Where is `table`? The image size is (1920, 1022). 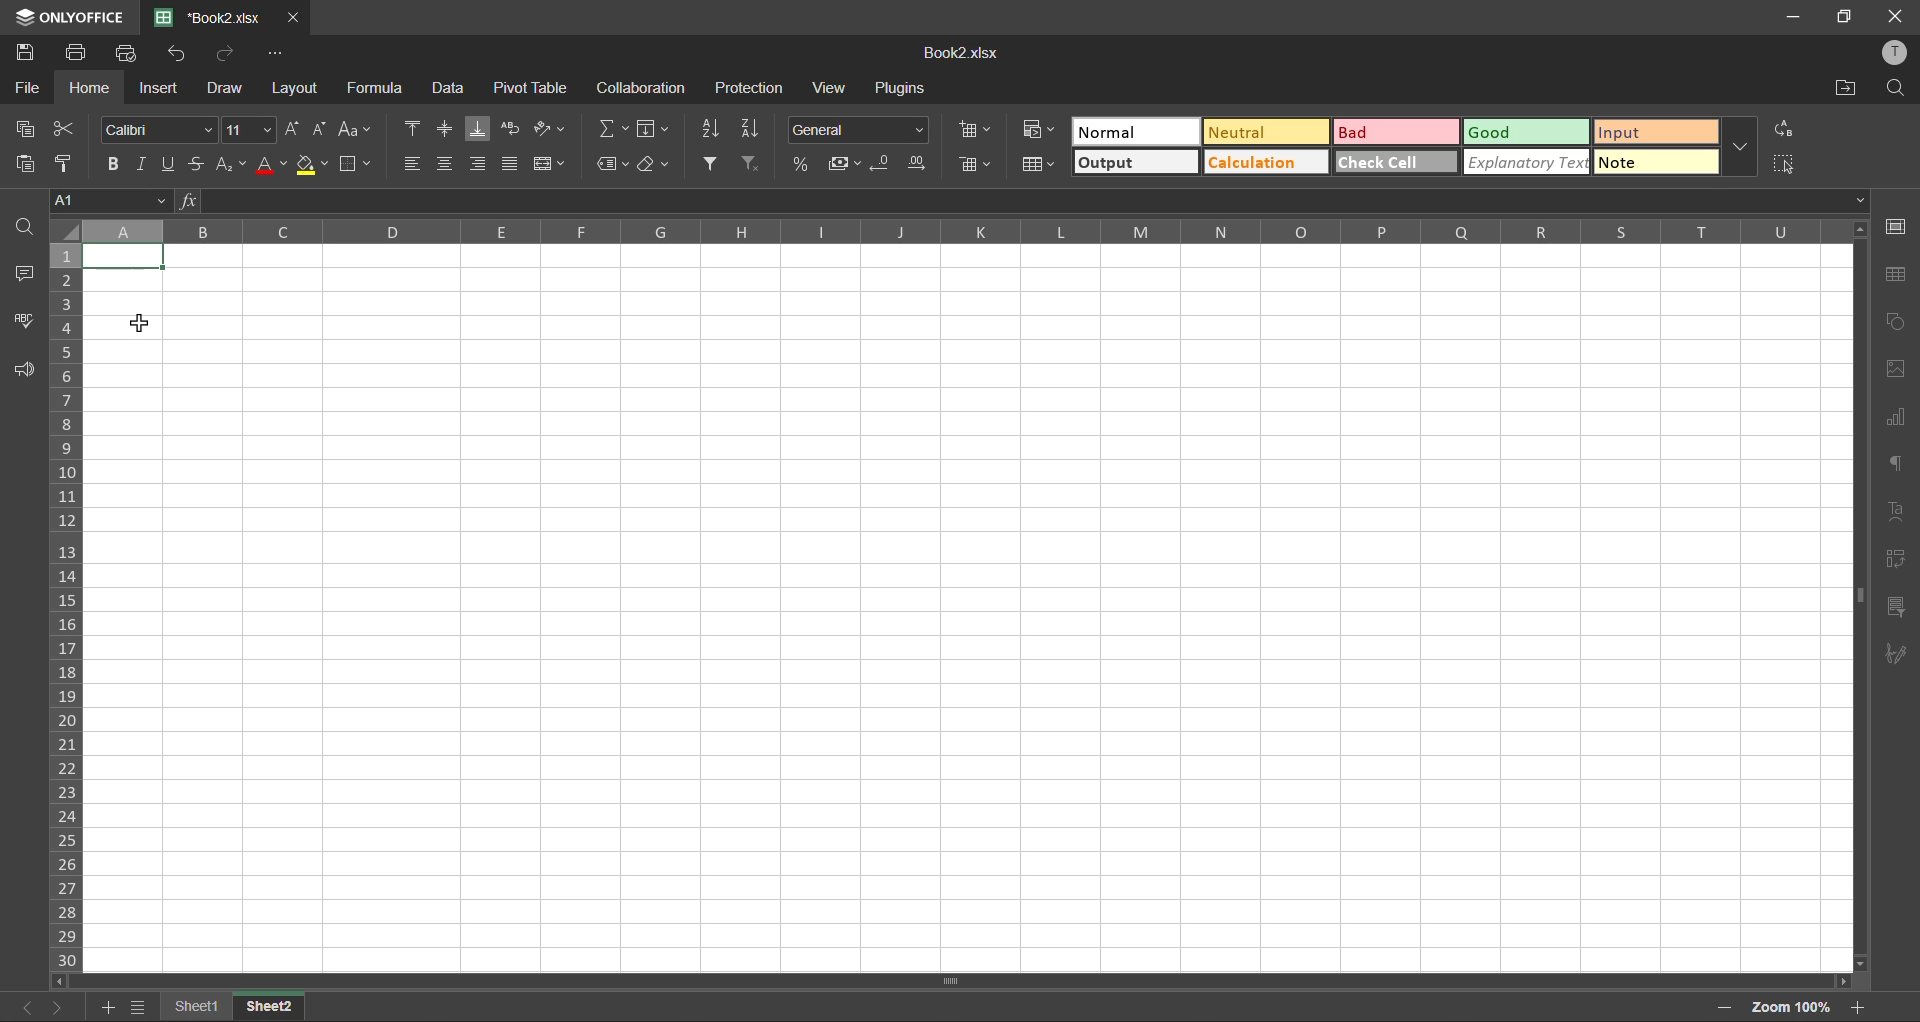 table is located at coordinates (1898, 276).